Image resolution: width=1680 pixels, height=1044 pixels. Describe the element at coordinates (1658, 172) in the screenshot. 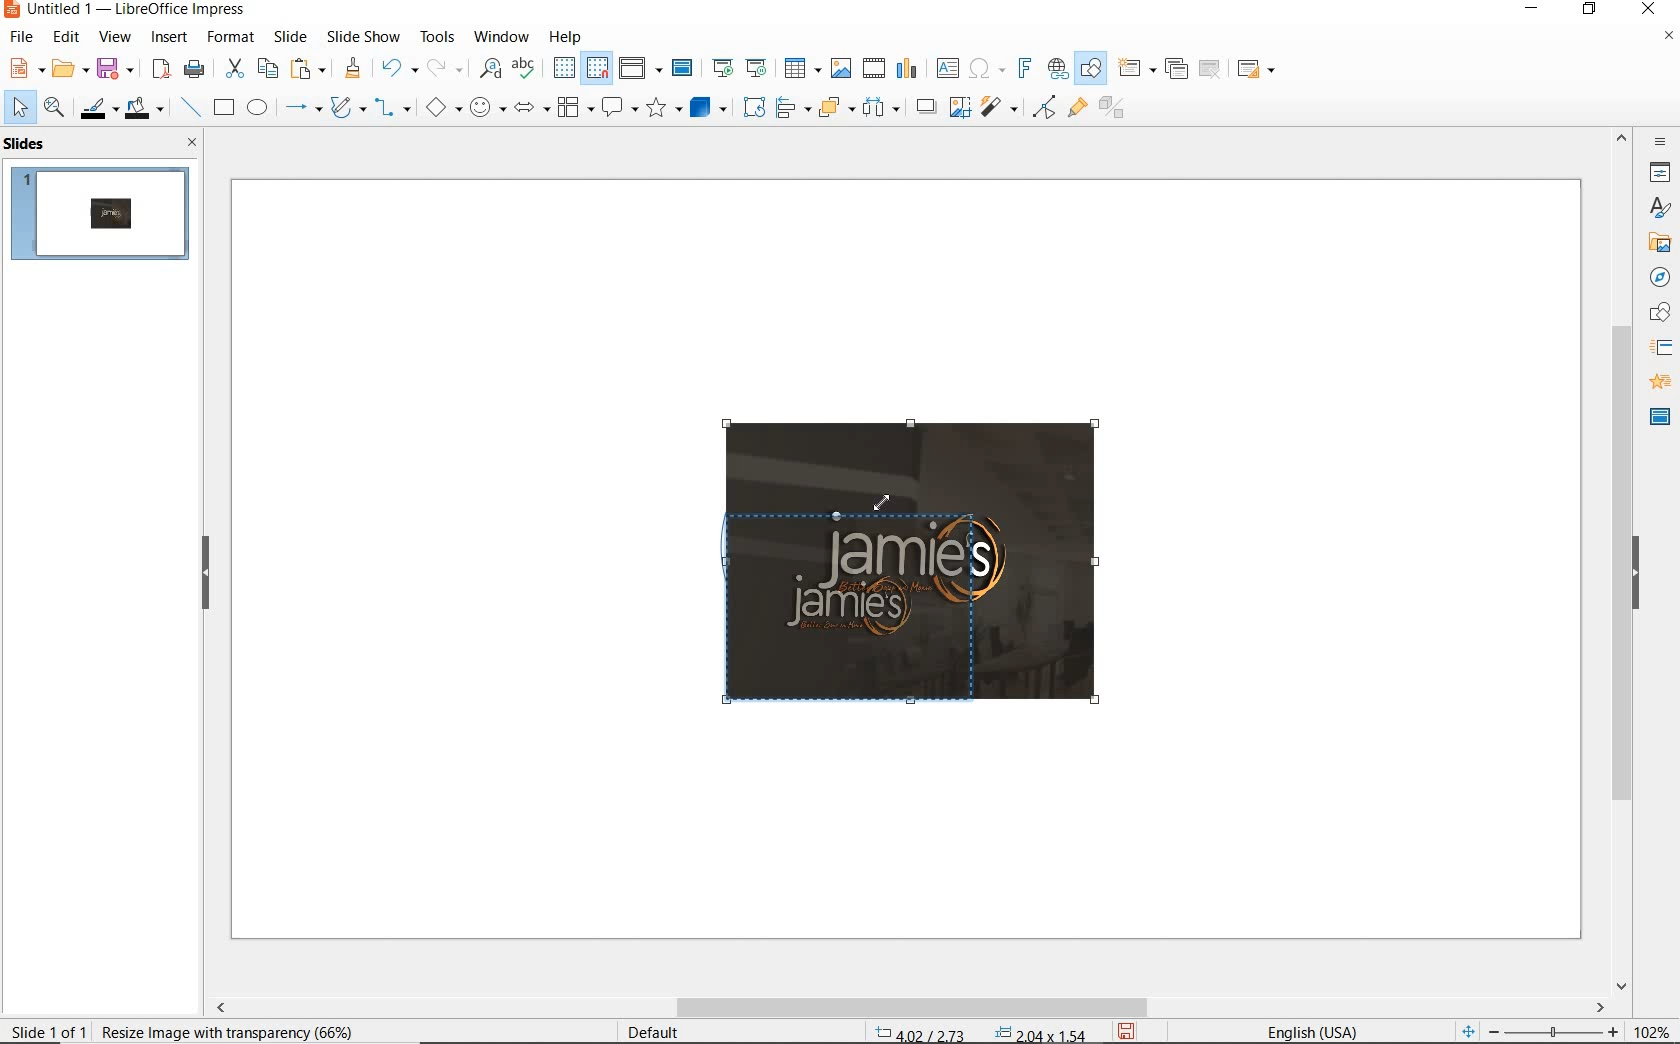

I see `properties` at that location.